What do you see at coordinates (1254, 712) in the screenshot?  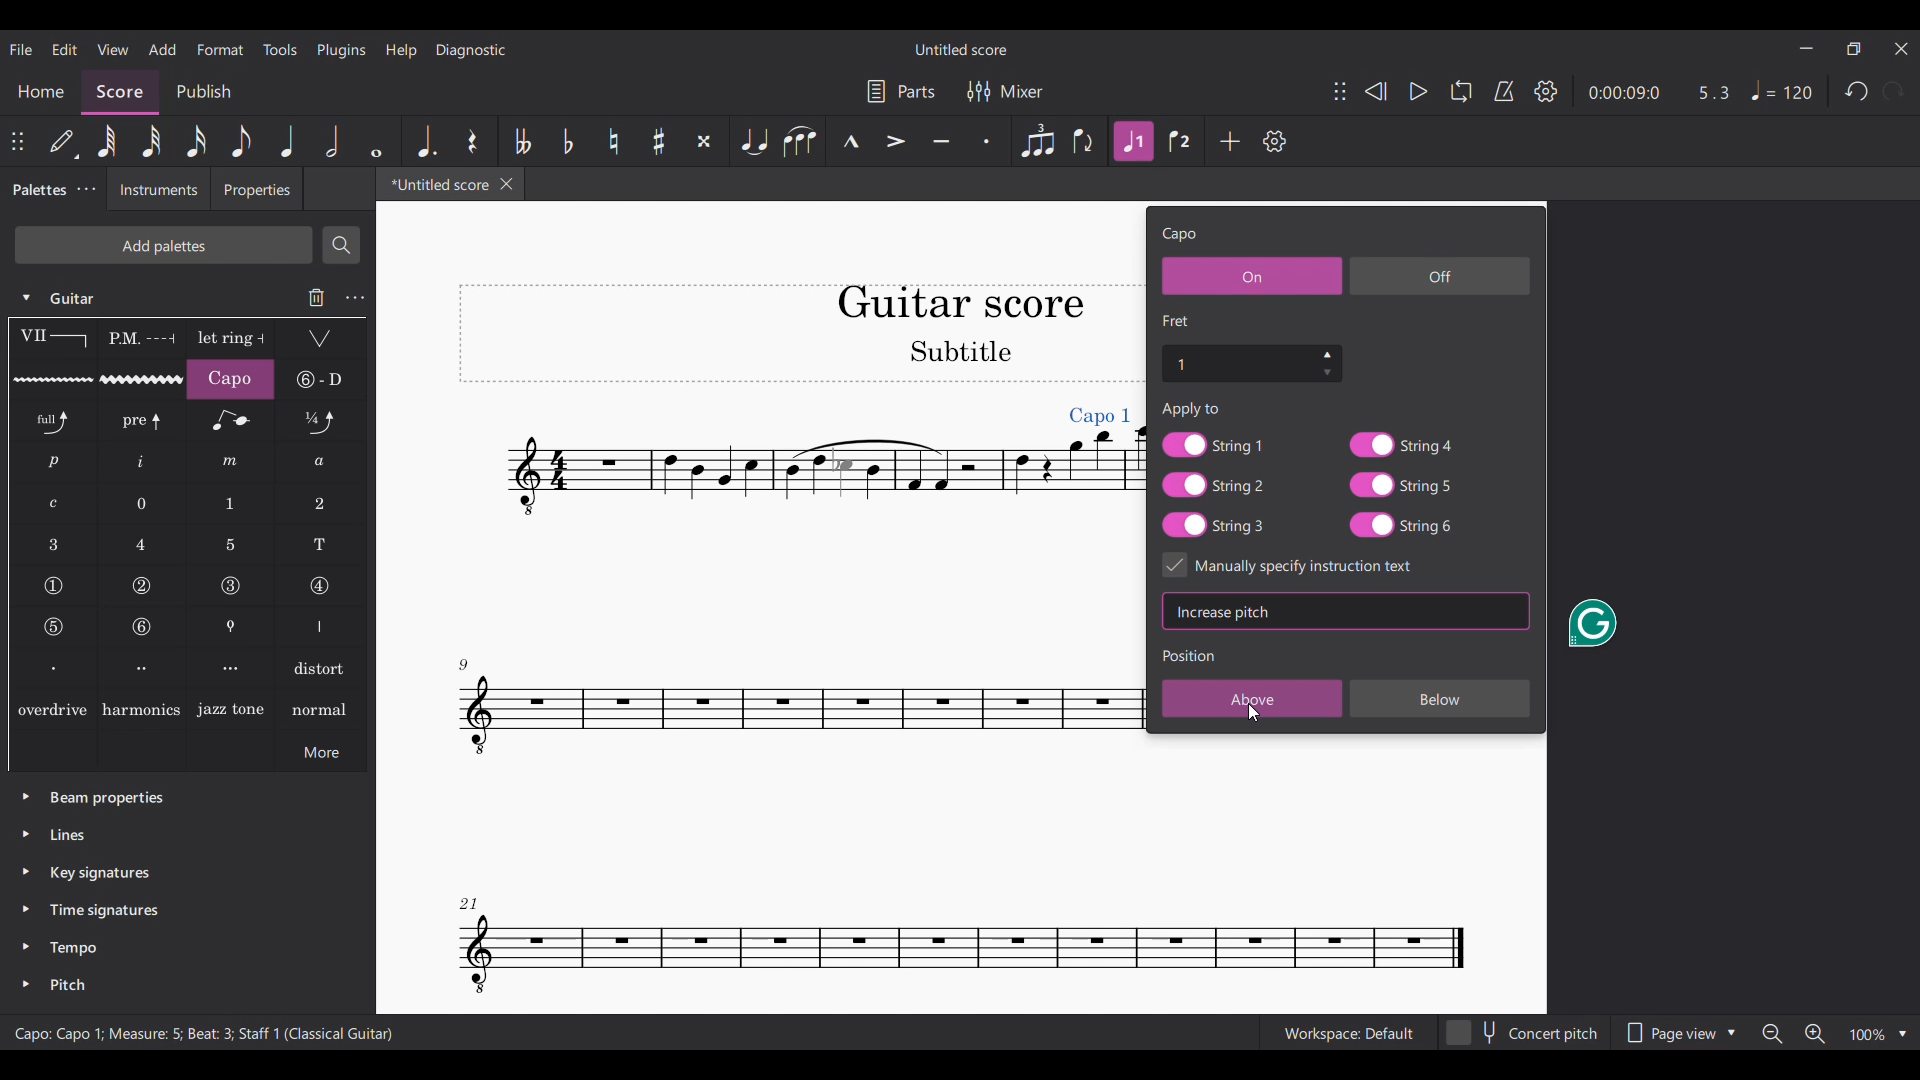 I see `Cursor` at bounding box center [1254, 712].